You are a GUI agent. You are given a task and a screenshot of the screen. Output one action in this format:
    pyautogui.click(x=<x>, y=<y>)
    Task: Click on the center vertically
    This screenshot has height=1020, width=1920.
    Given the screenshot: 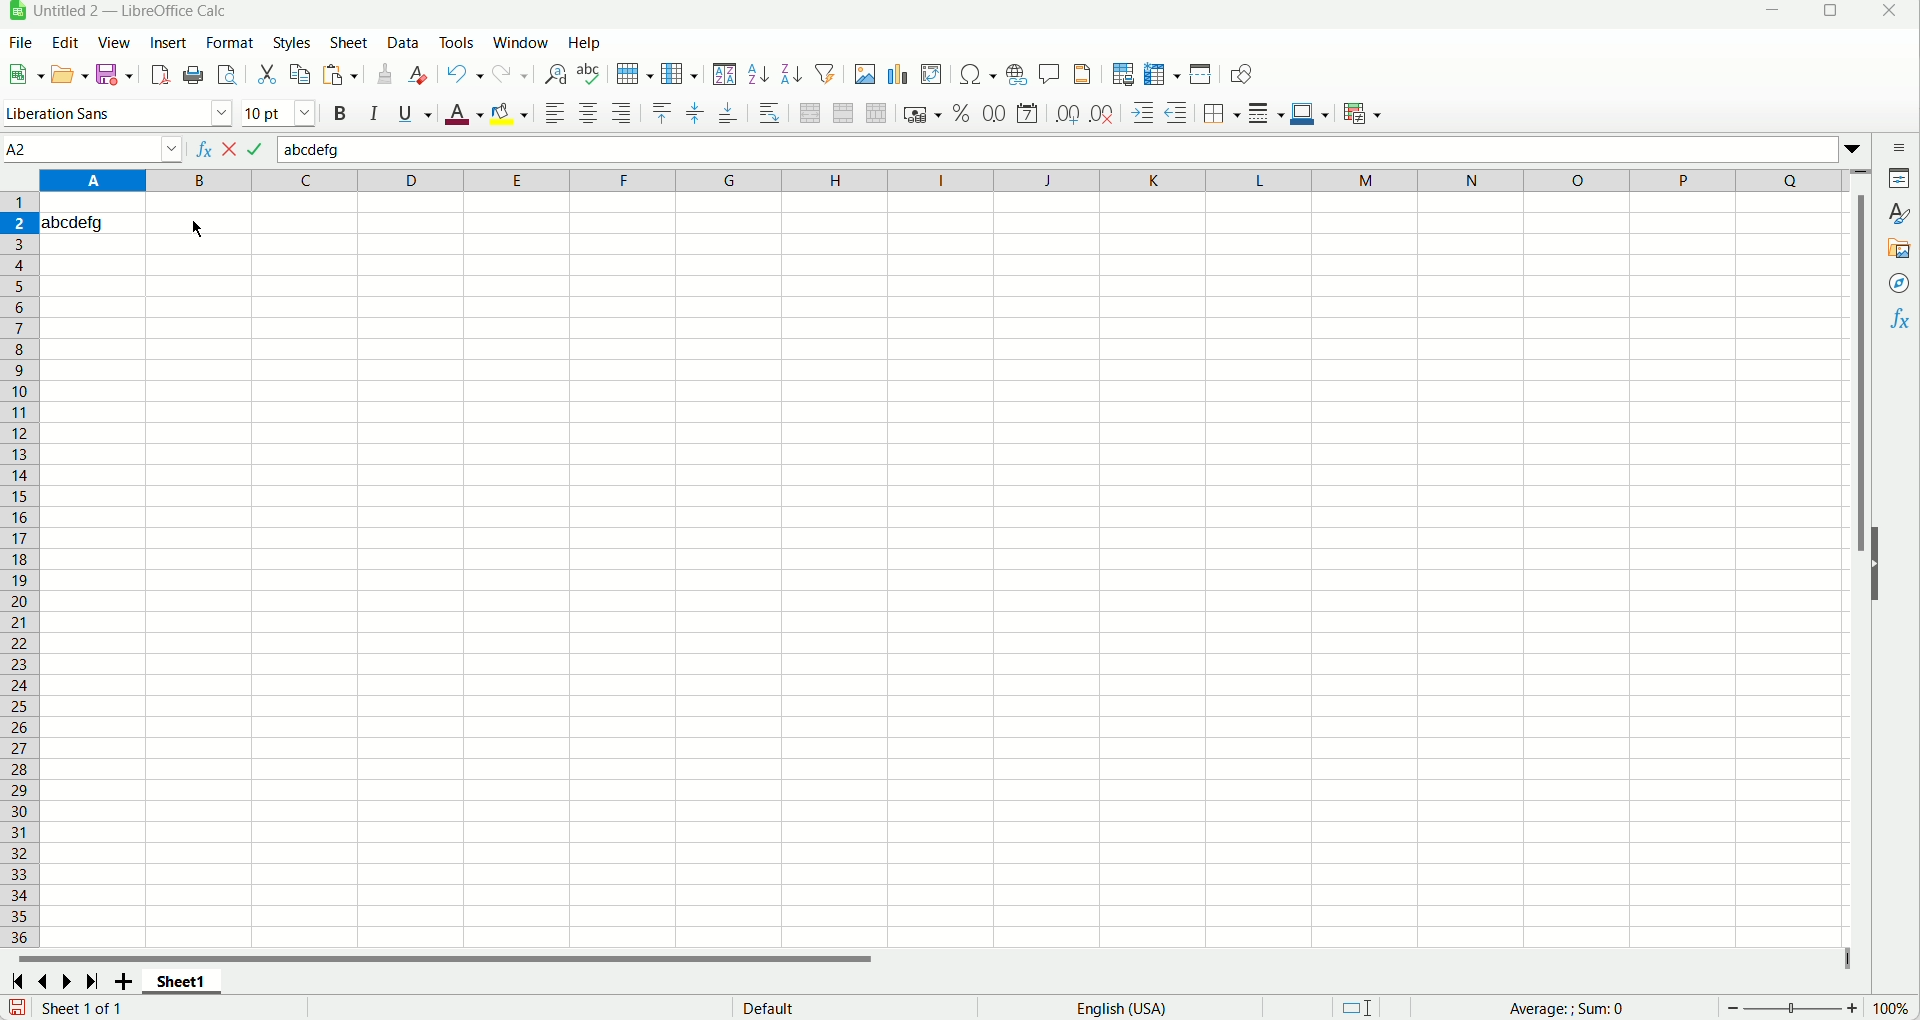 What is the action you would take?
    pyautogui.click(x=694, y=113)
    